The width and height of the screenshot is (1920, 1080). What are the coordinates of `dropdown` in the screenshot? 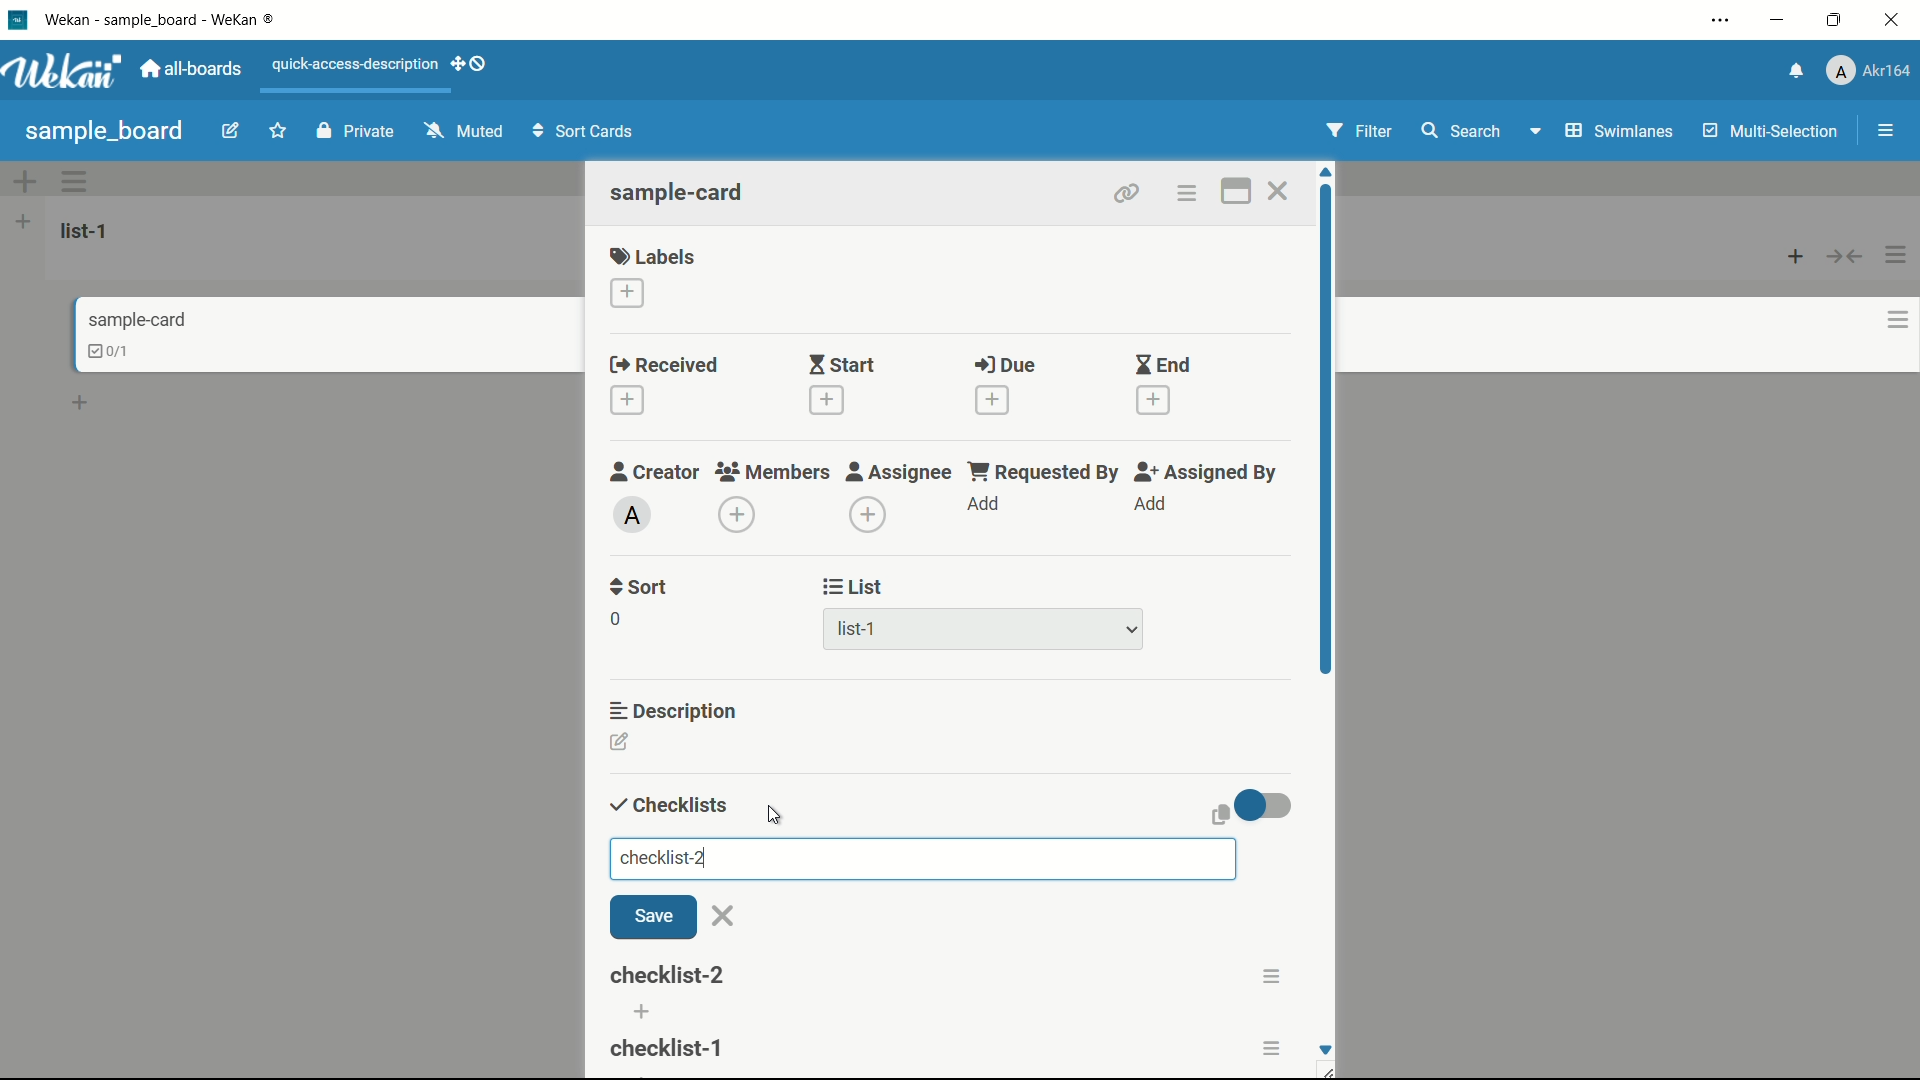 It's located at (1534, 135).